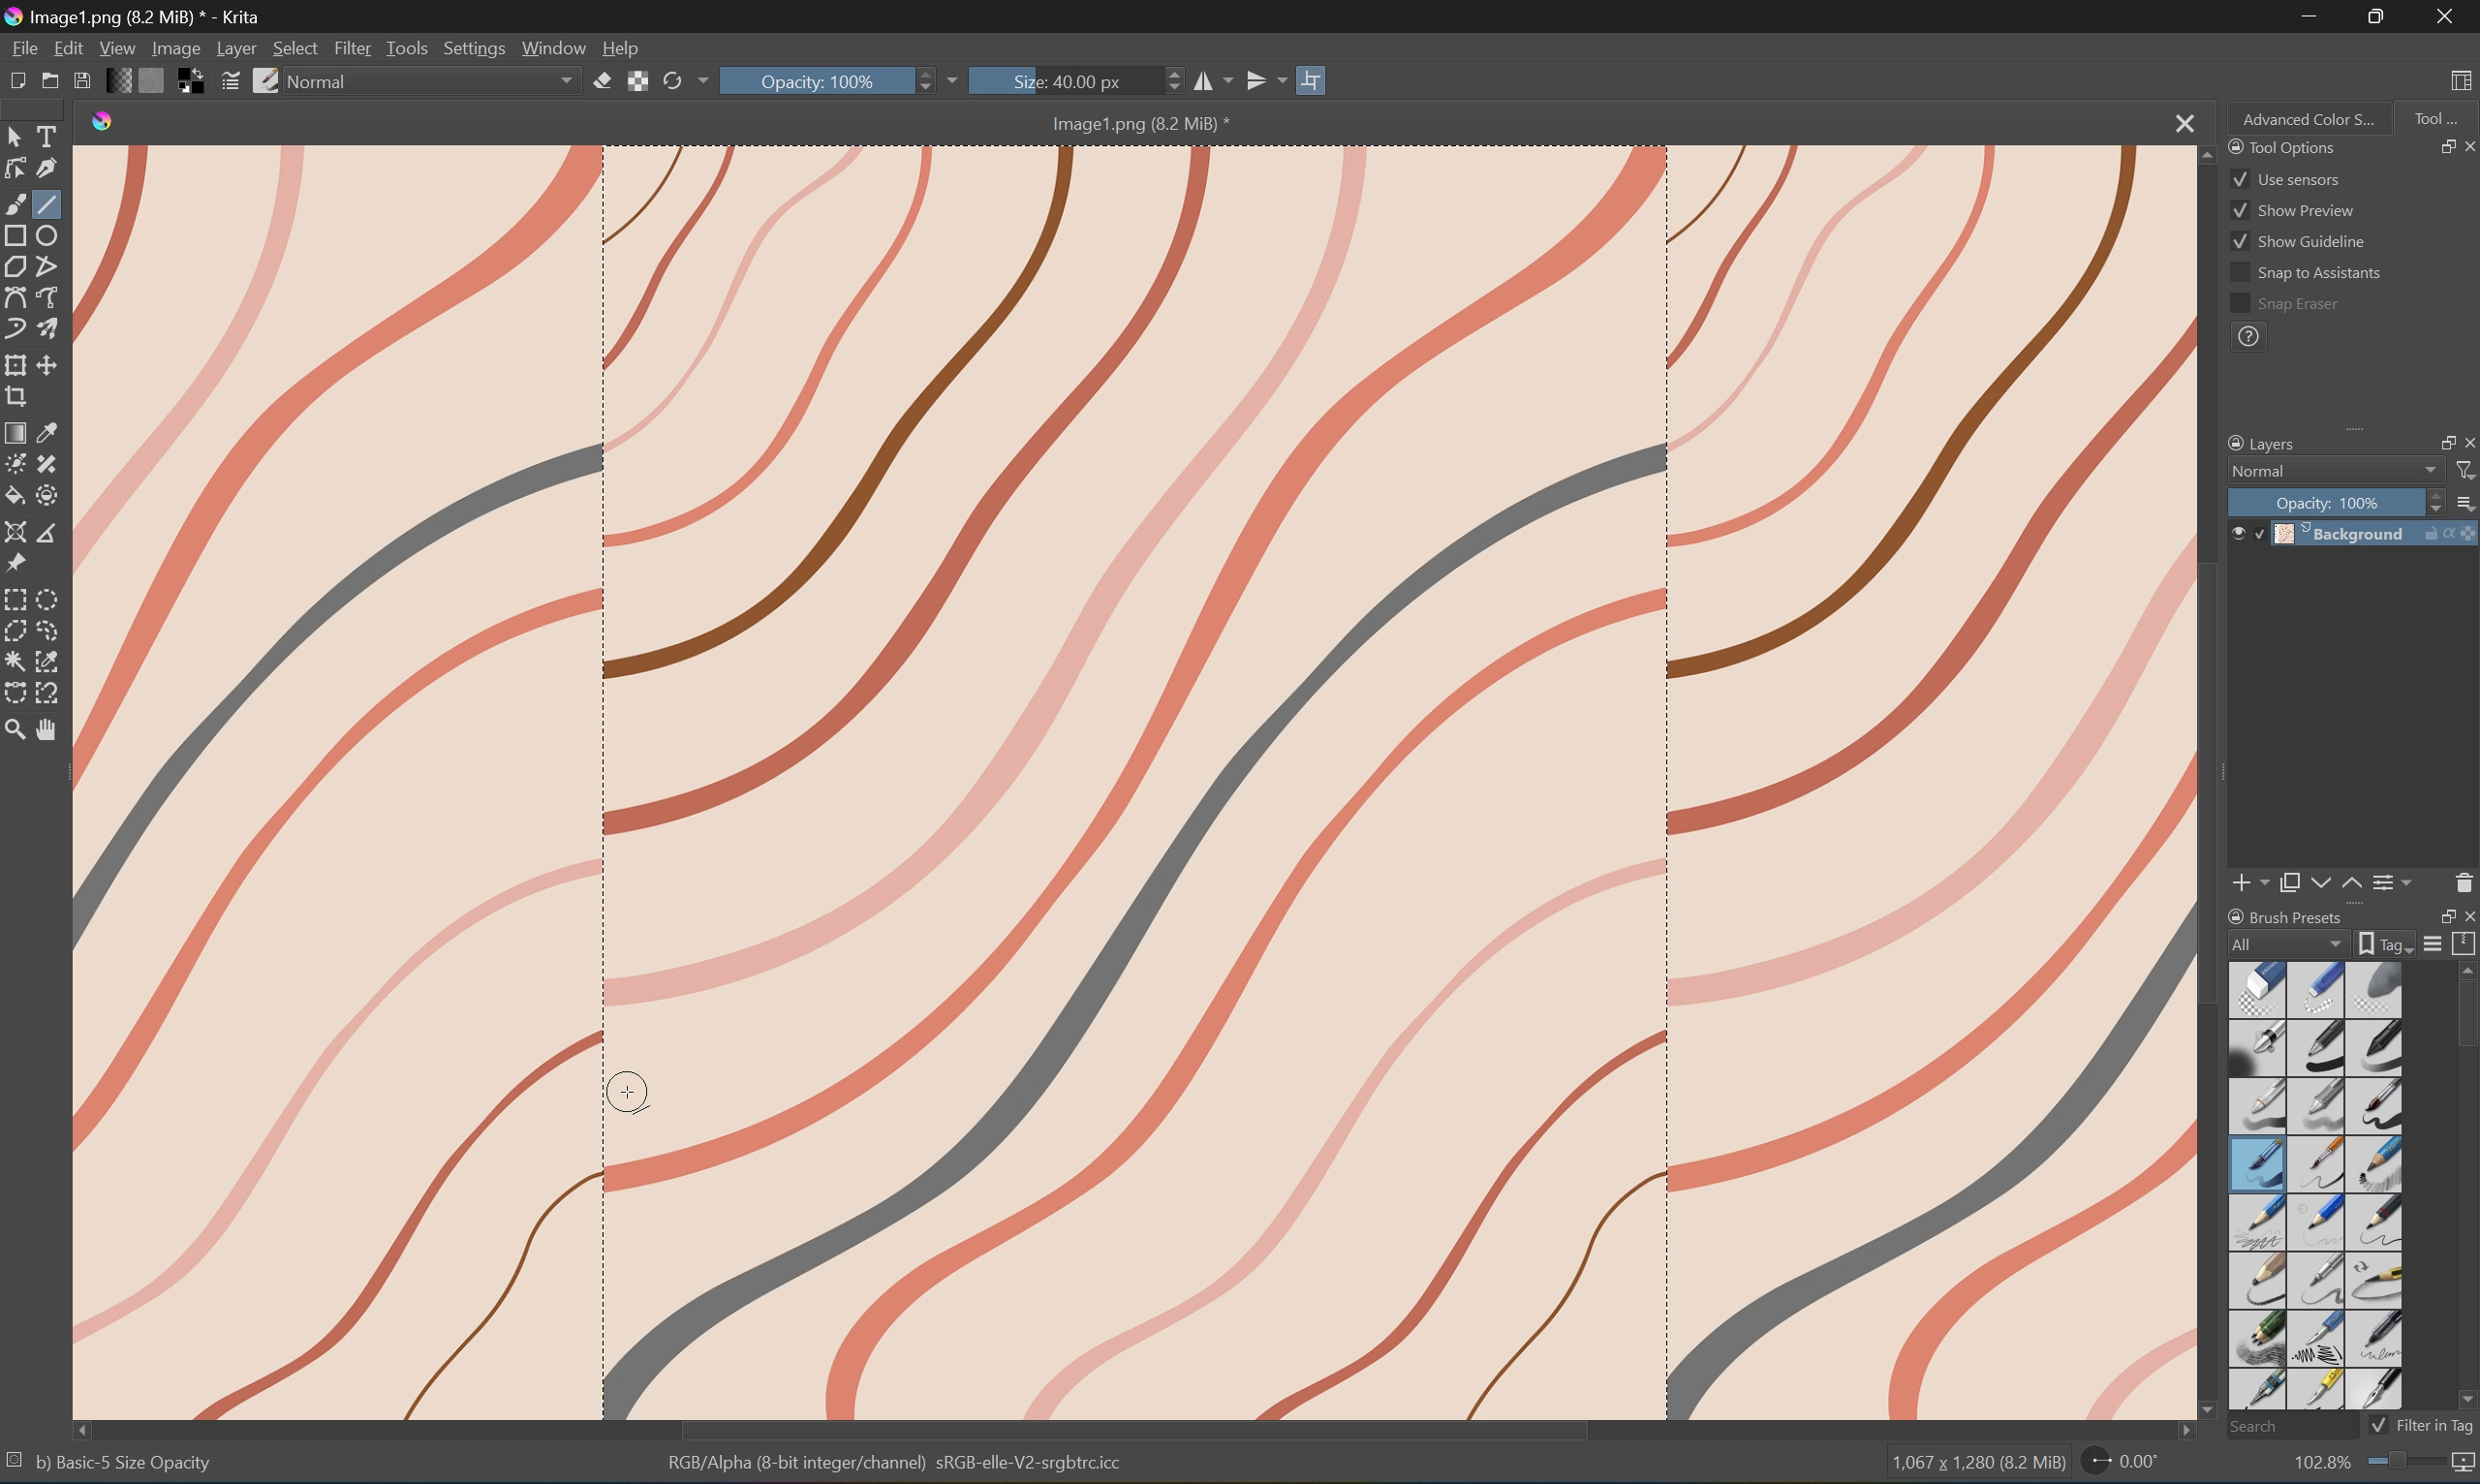 This screenshot has height=1484, width=2480. I want to click on Drop Down, so click(963, 78).